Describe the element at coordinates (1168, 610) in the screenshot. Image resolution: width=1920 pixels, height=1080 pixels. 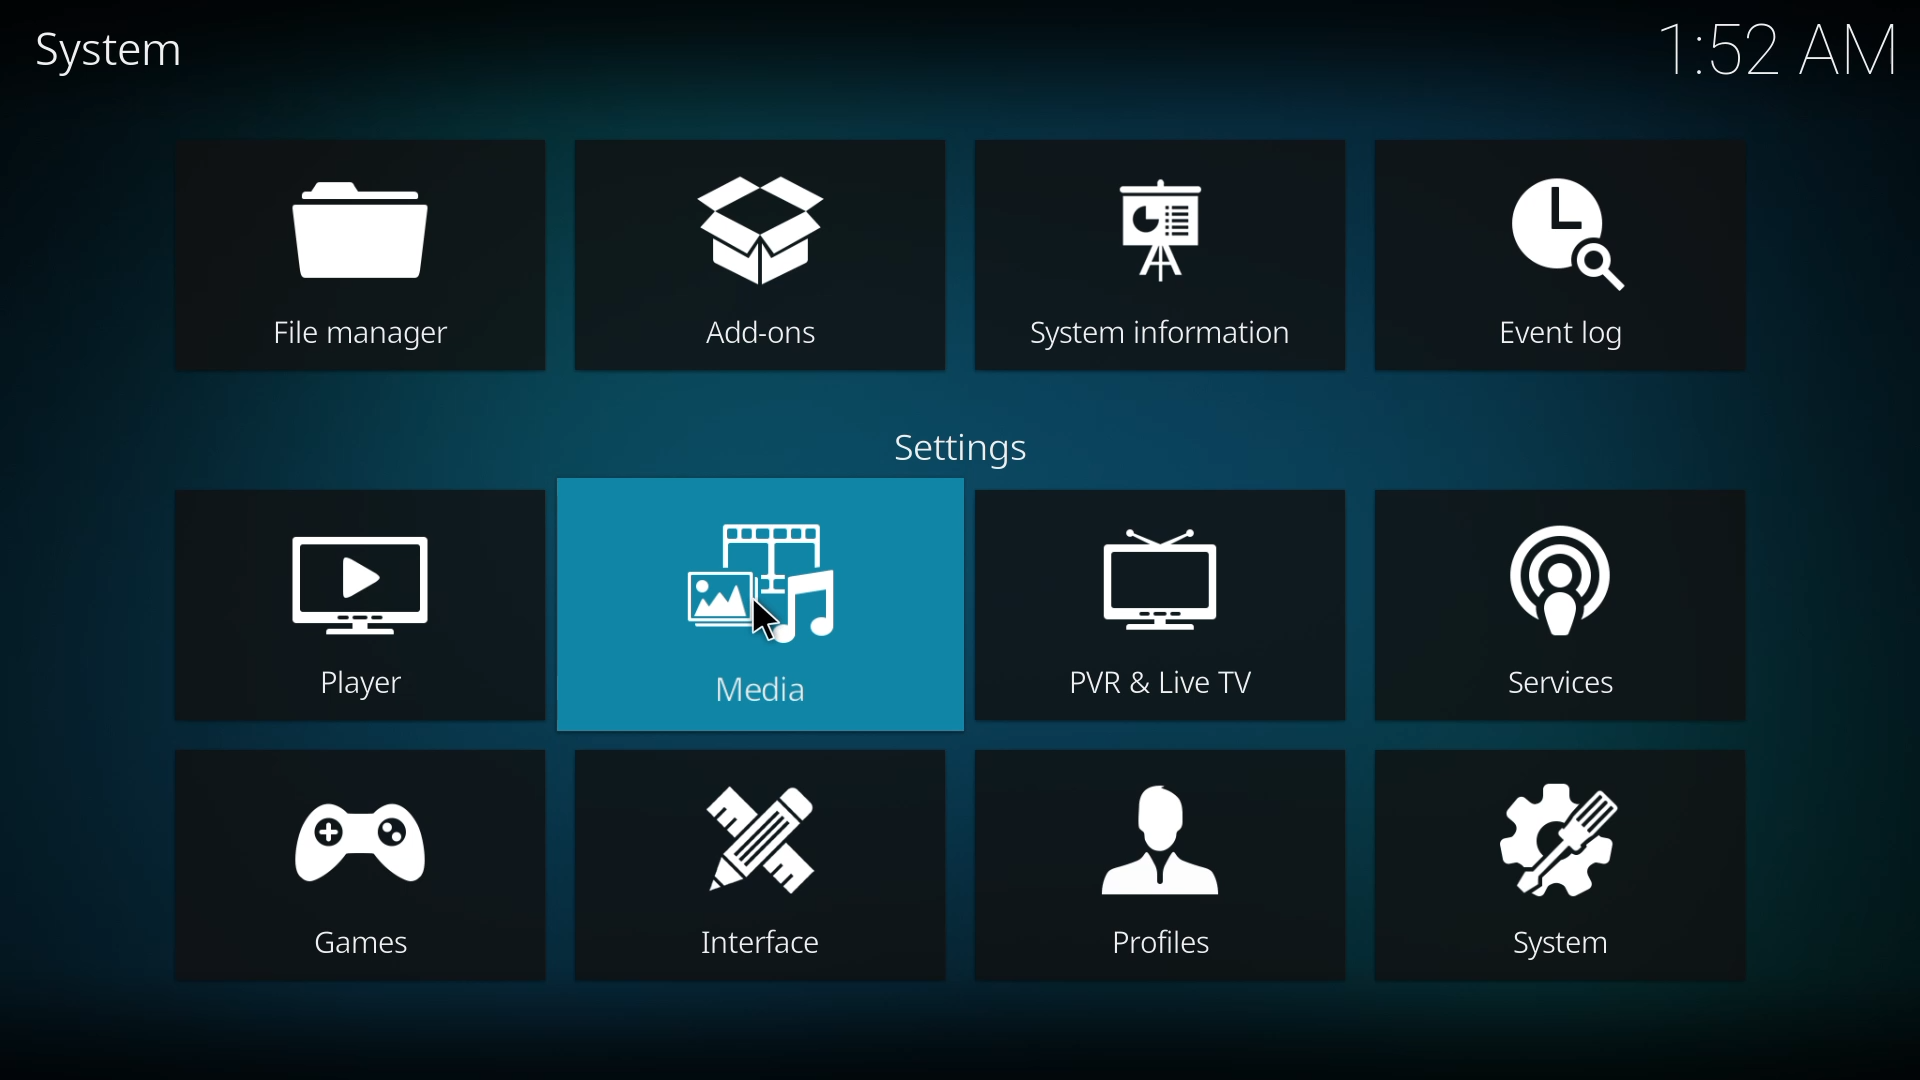
I see `pvr & live tv` at that location.